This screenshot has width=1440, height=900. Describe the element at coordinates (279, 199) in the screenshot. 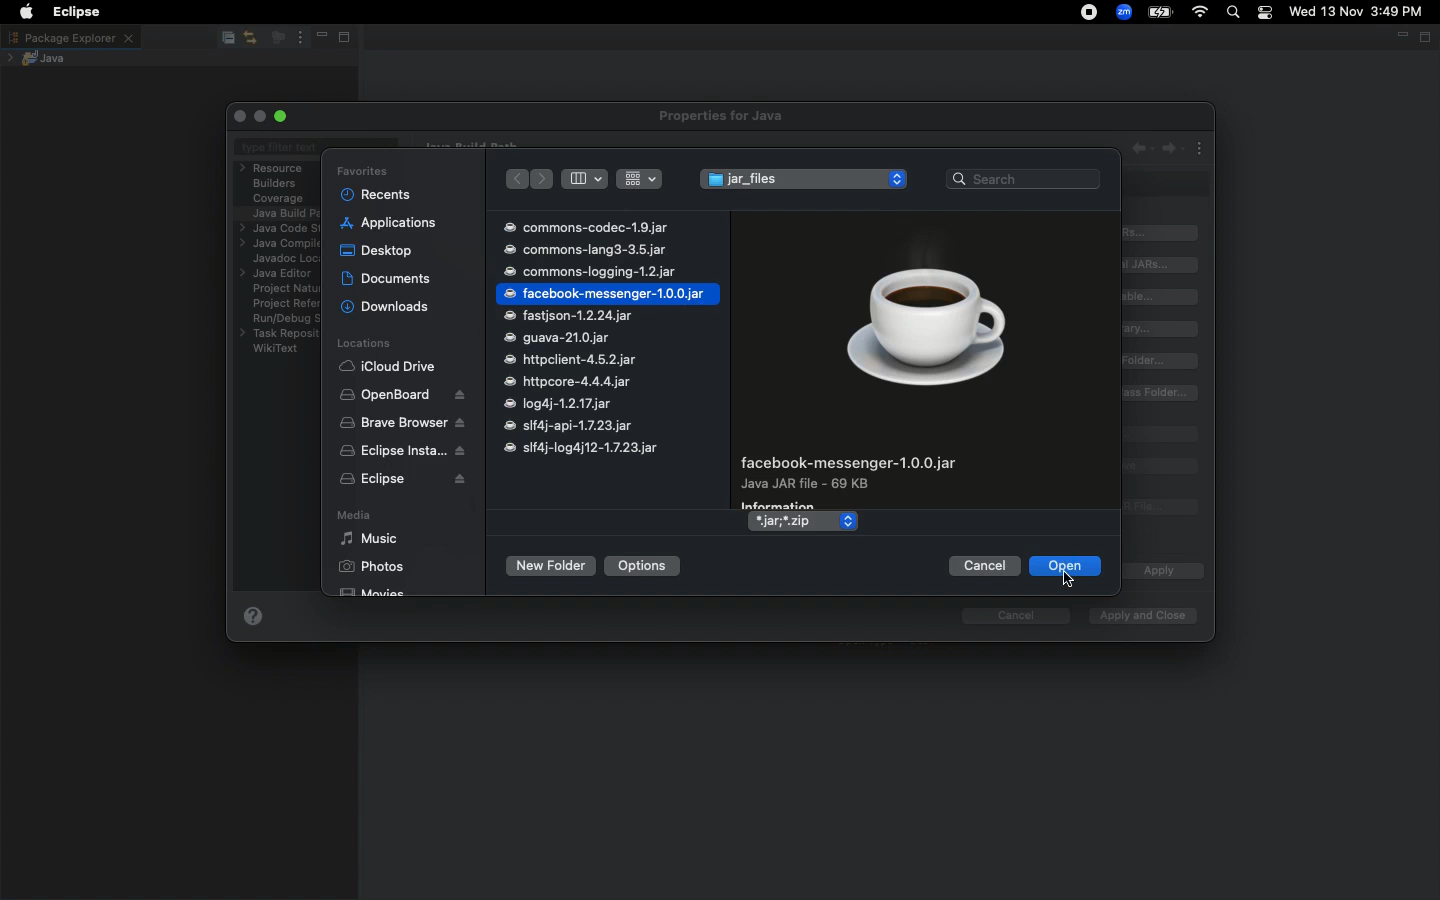

I see `Coverage` at that location.